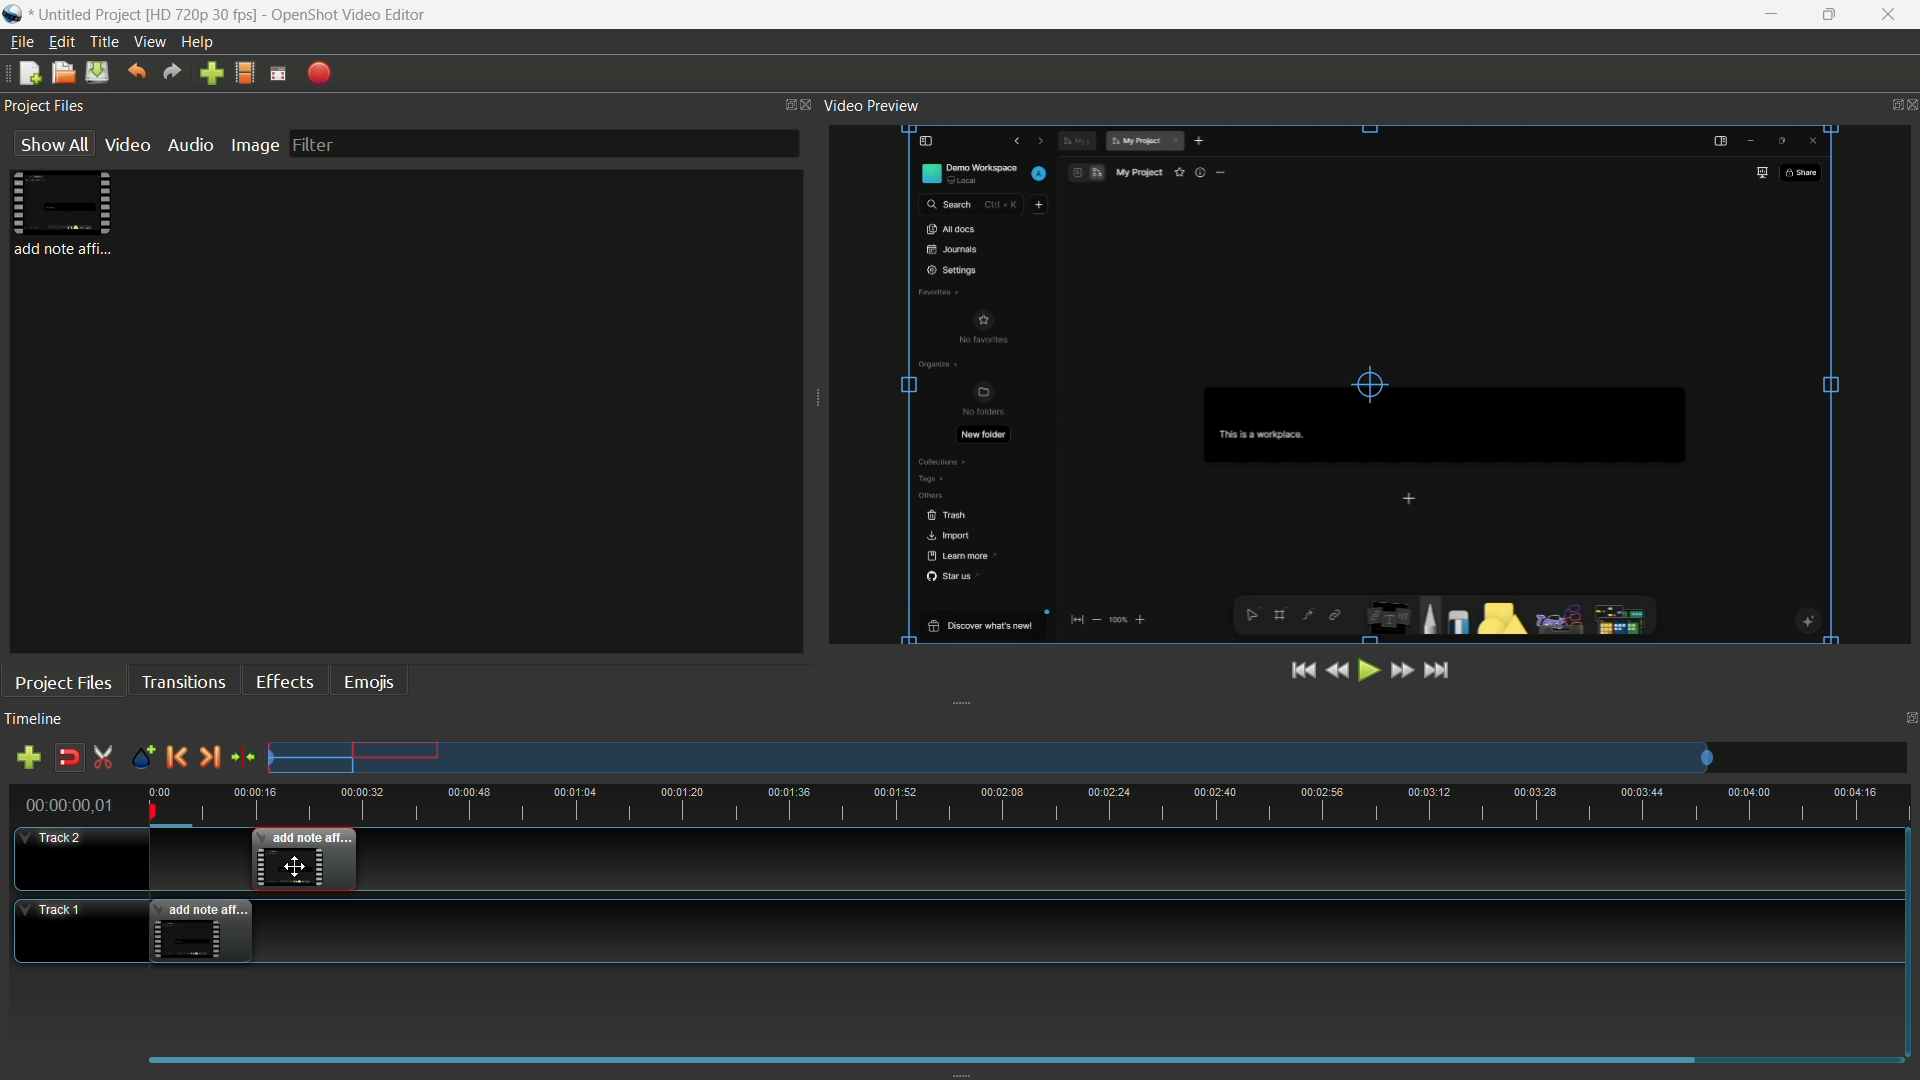 The height and width of the screenshot is (1080, 1920). Describe the element at coordinates (989, 758) in the screenshot. I see `tracks preview` at that location.